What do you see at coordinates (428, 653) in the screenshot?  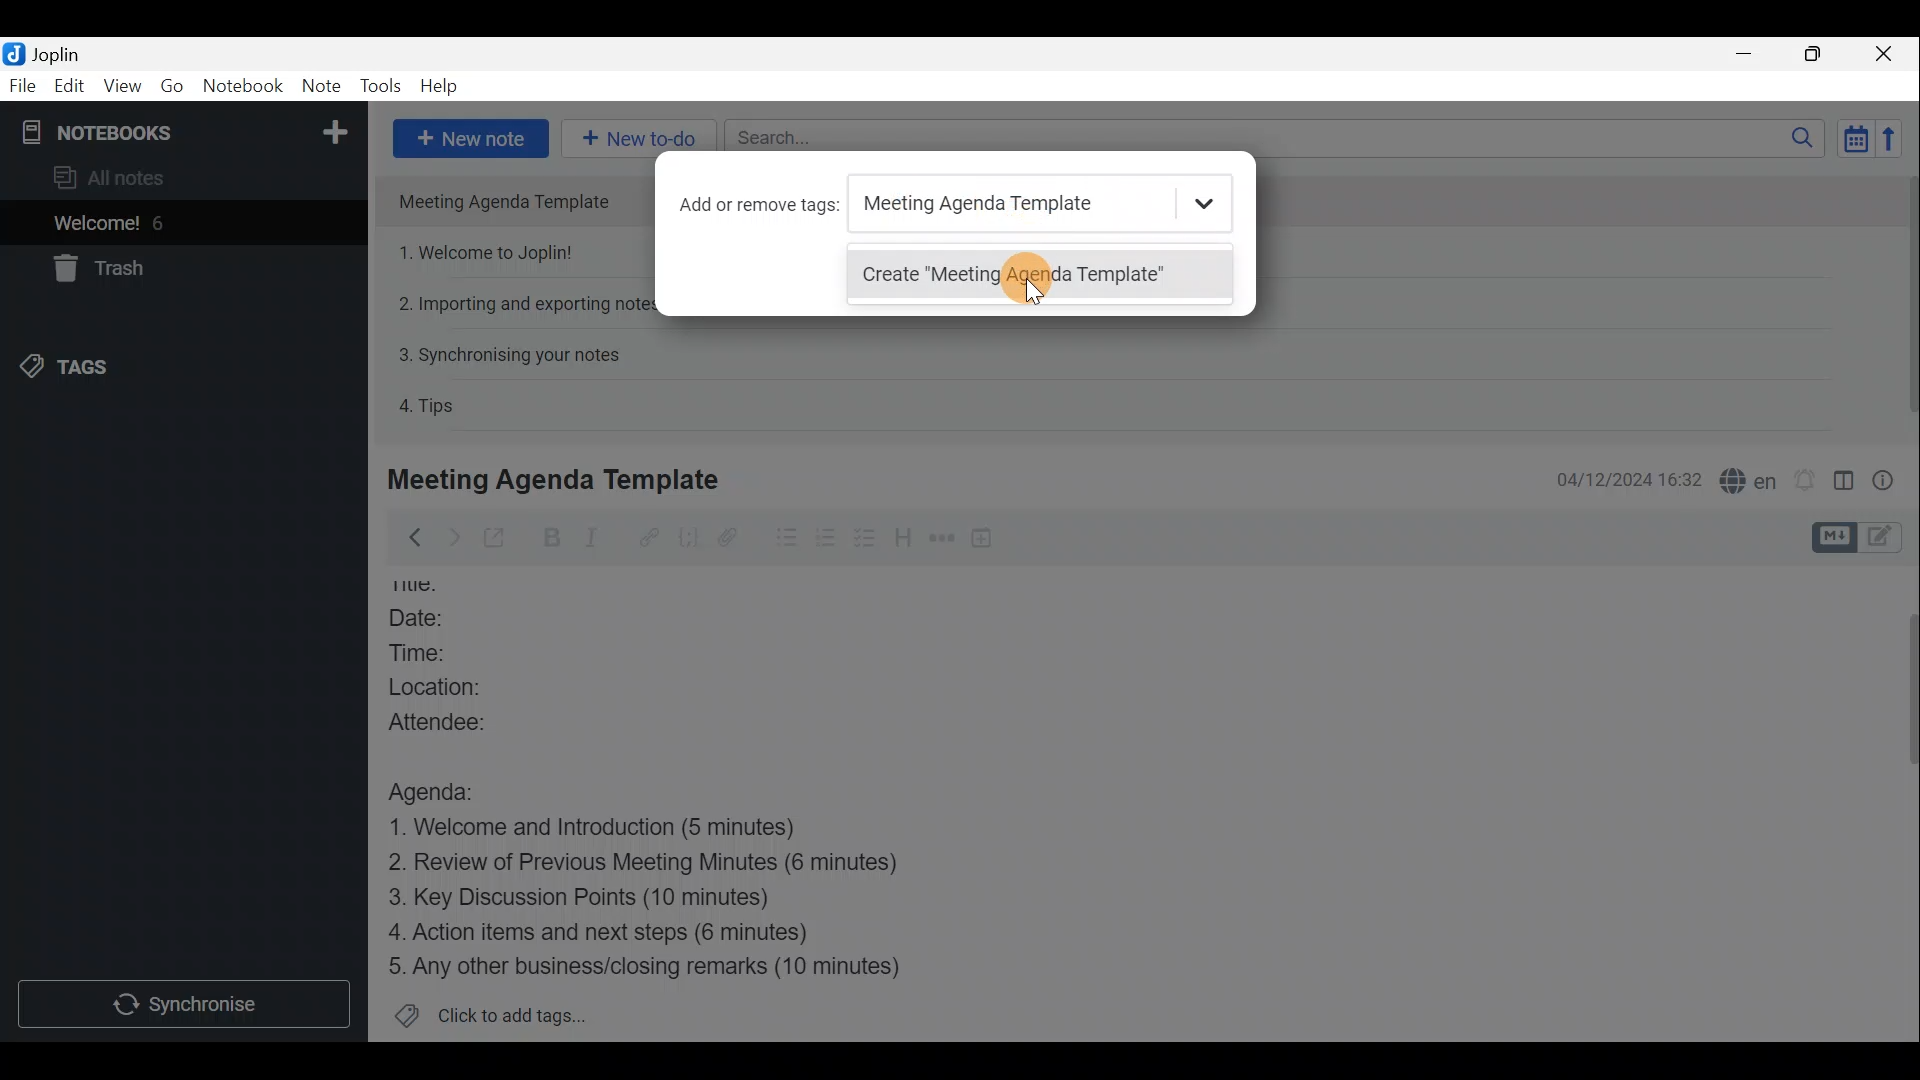 I see `Time:` at bounding box center [428, 653].